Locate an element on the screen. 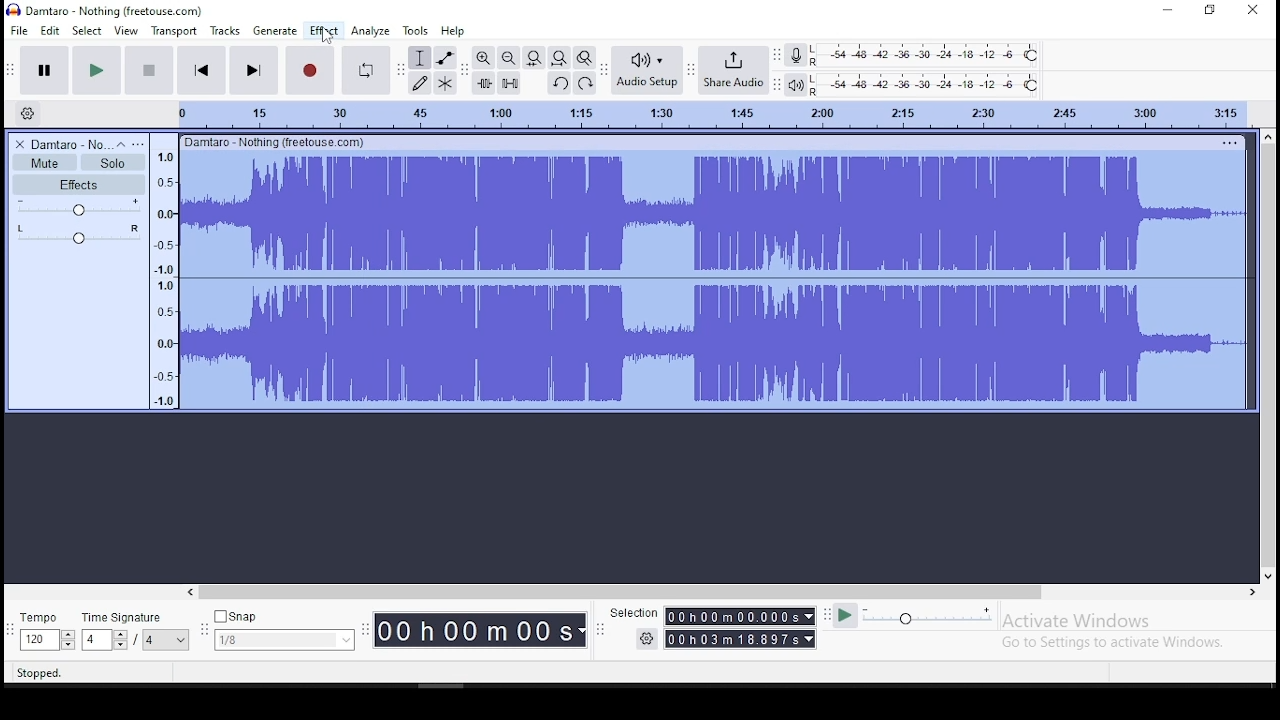 This screenshot has height=720, width=1280. skip to end is located at coordinates (252, 70).